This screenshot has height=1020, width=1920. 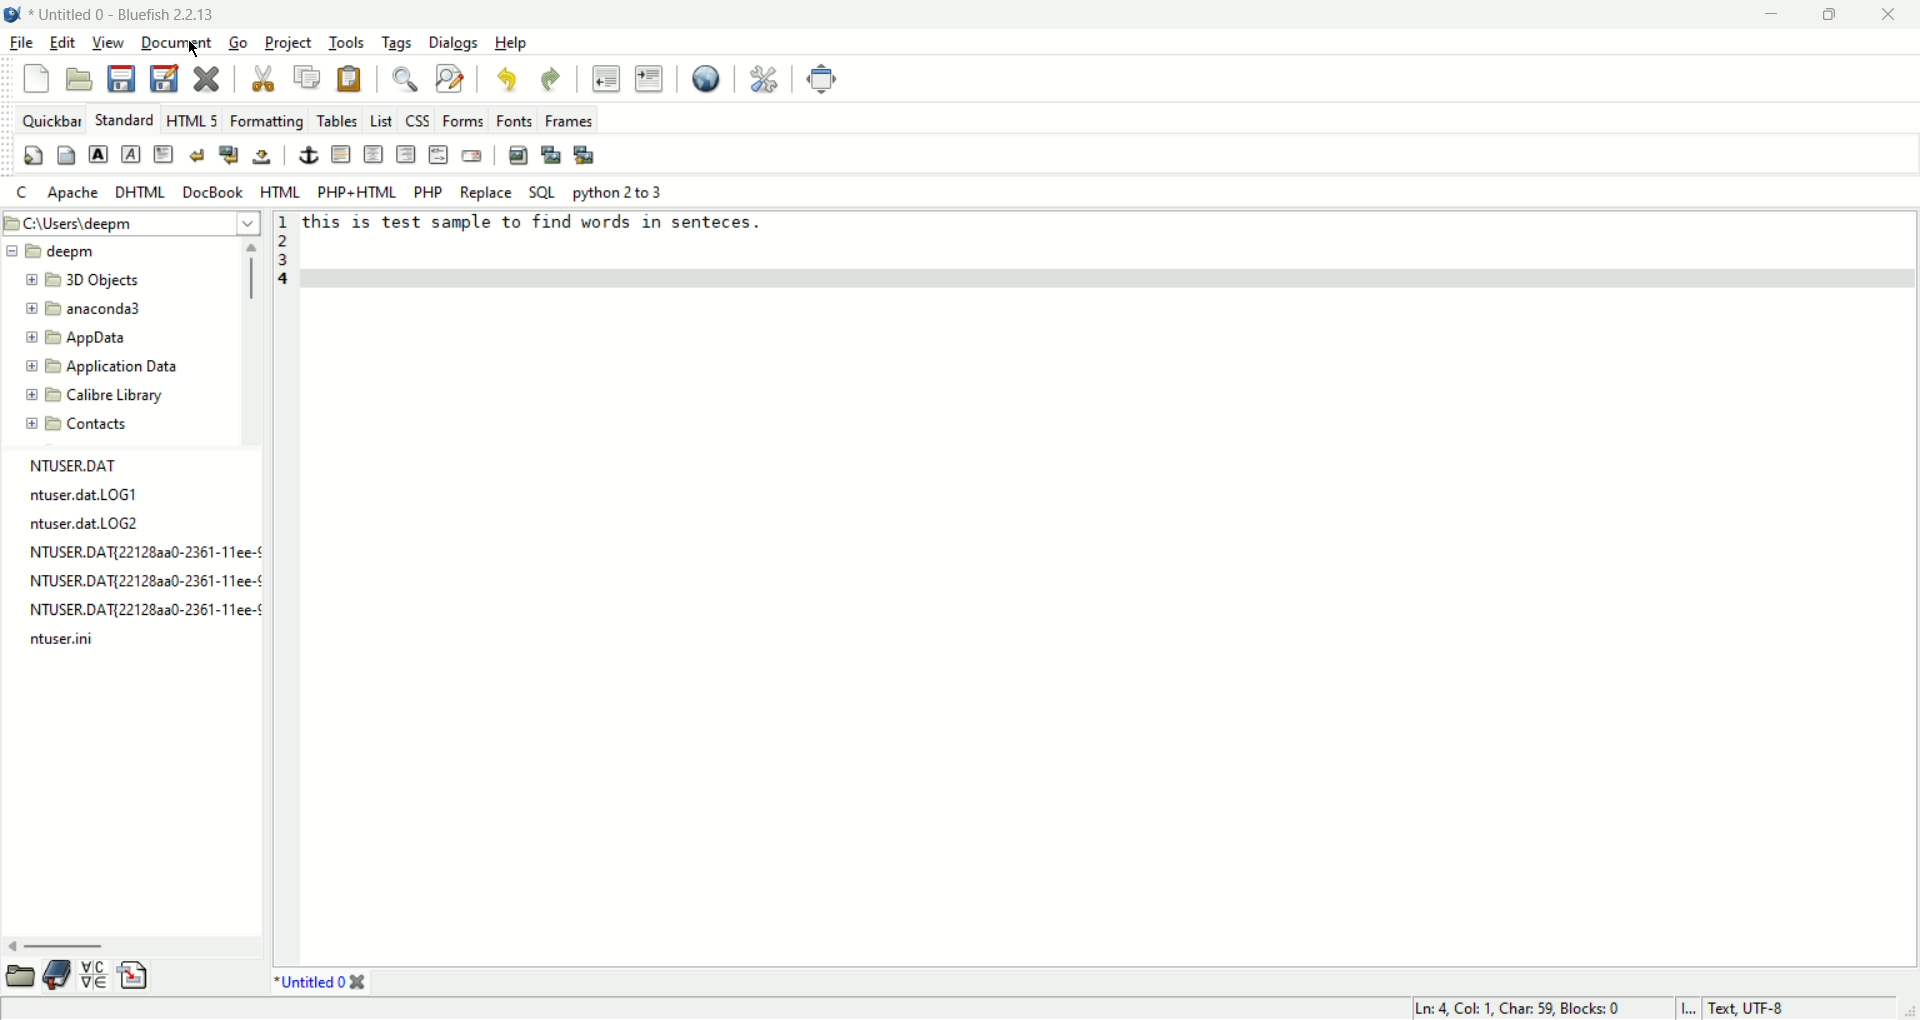 What do you see at coordinates (396, 42) in the screenshot?
I see `tags` at bounding box center [396, 42].